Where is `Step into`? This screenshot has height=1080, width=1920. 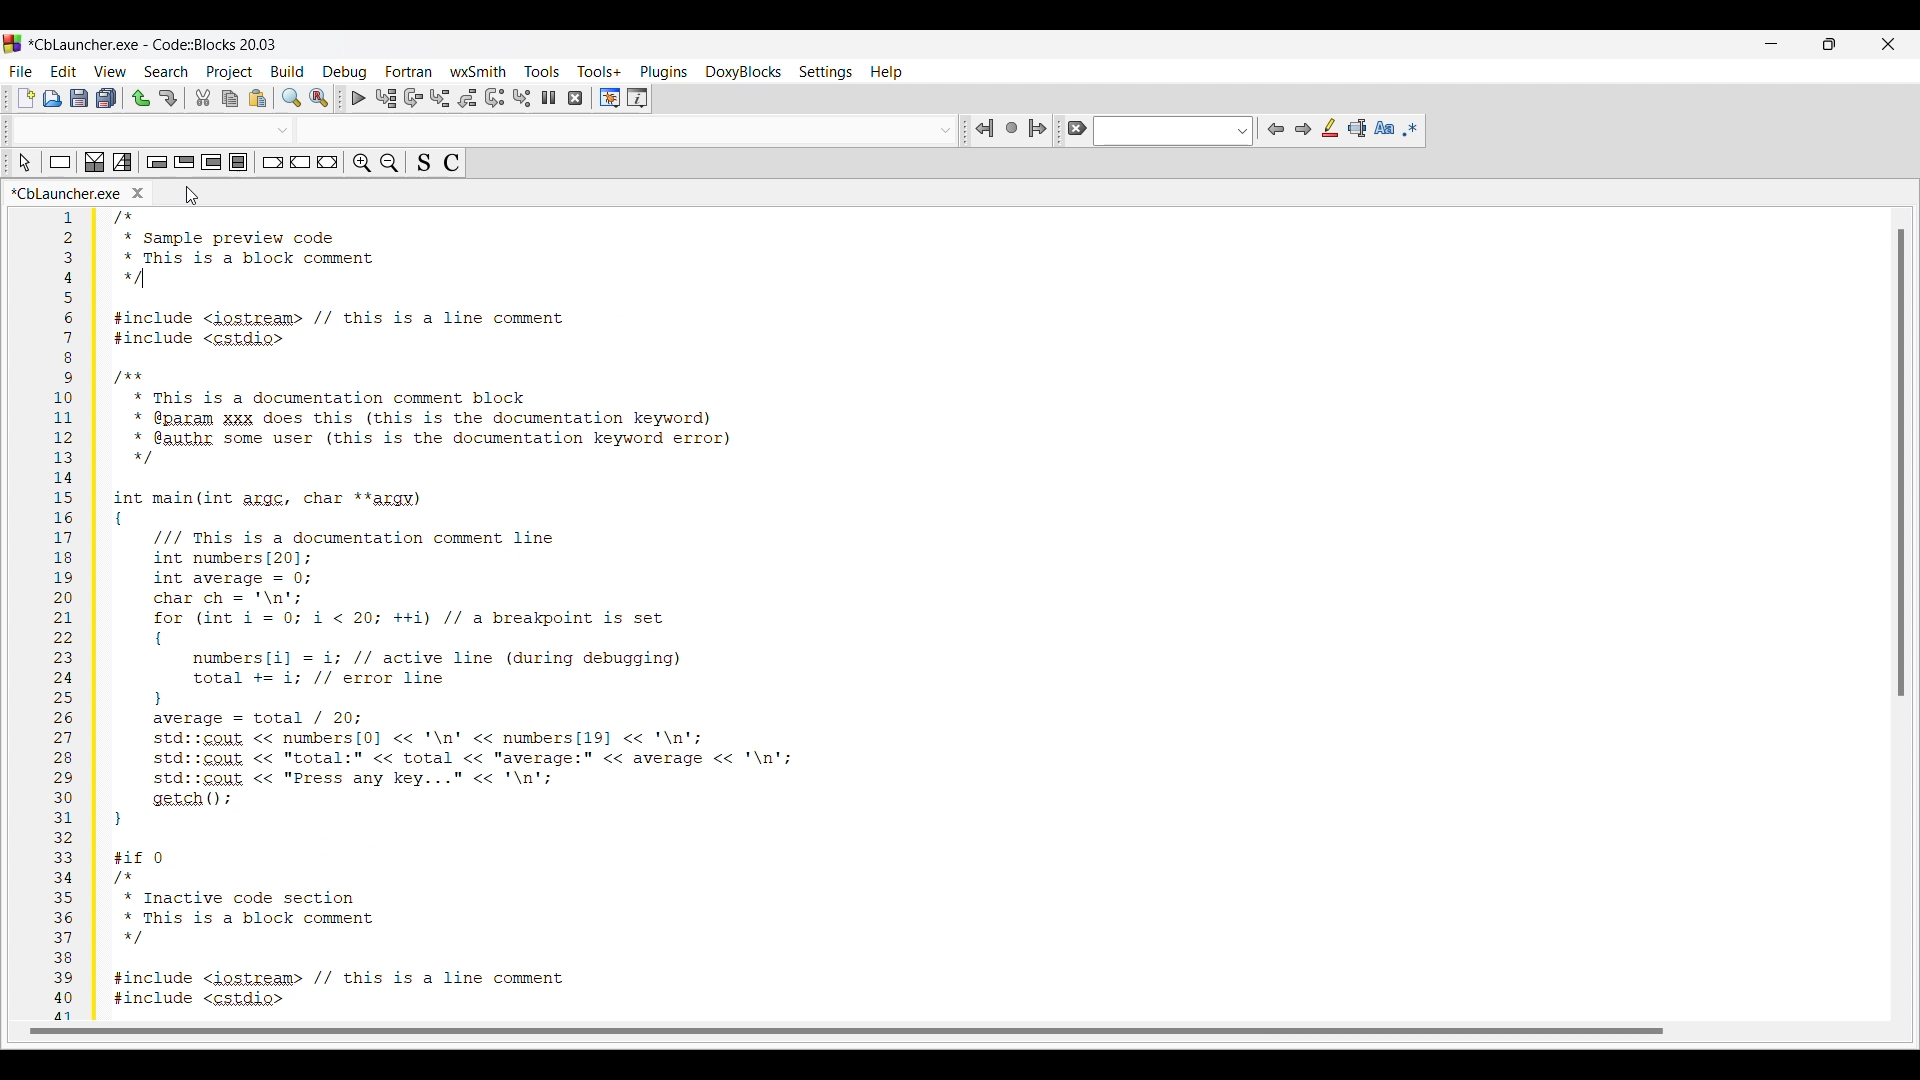
Step into is located at coordinates (440, 97).